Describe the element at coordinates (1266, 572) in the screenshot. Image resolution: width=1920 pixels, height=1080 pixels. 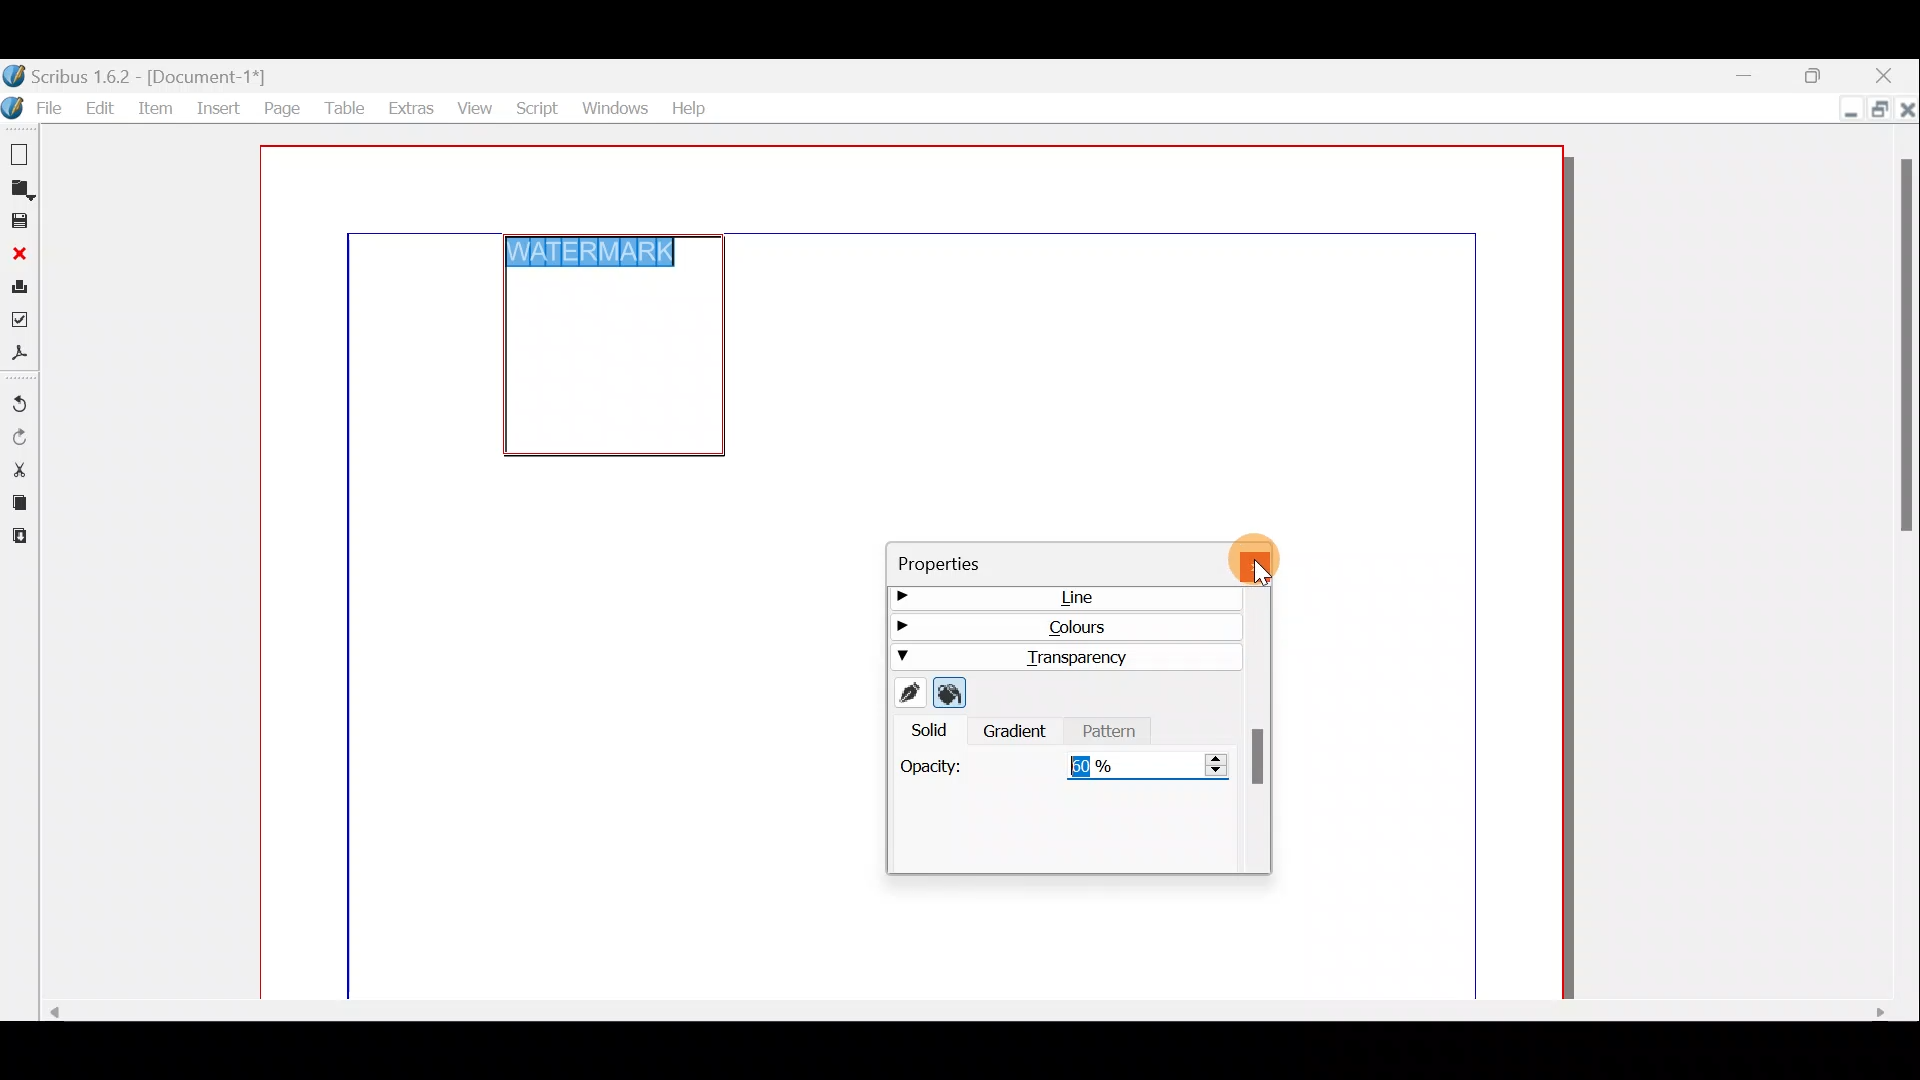
I see `Cursor` at that location.